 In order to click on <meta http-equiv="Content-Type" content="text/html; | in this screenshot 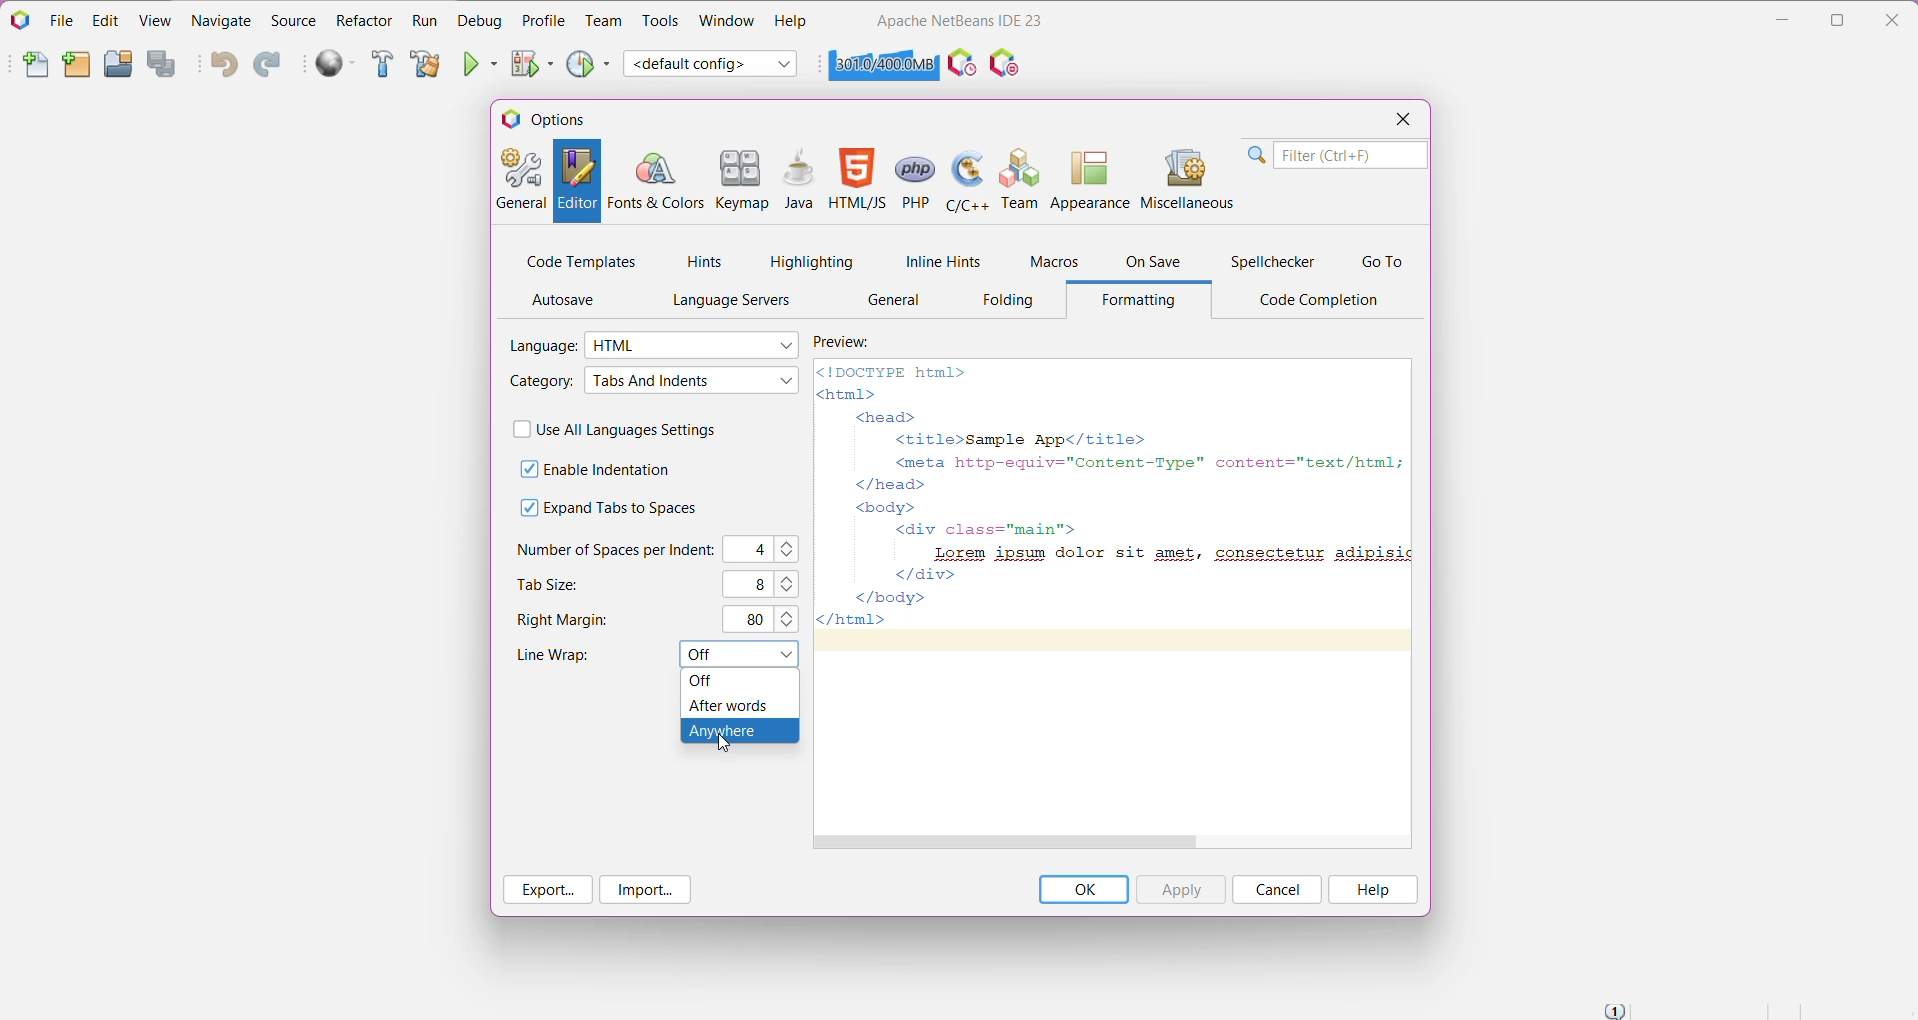, I will do `click(1142, 462)`.